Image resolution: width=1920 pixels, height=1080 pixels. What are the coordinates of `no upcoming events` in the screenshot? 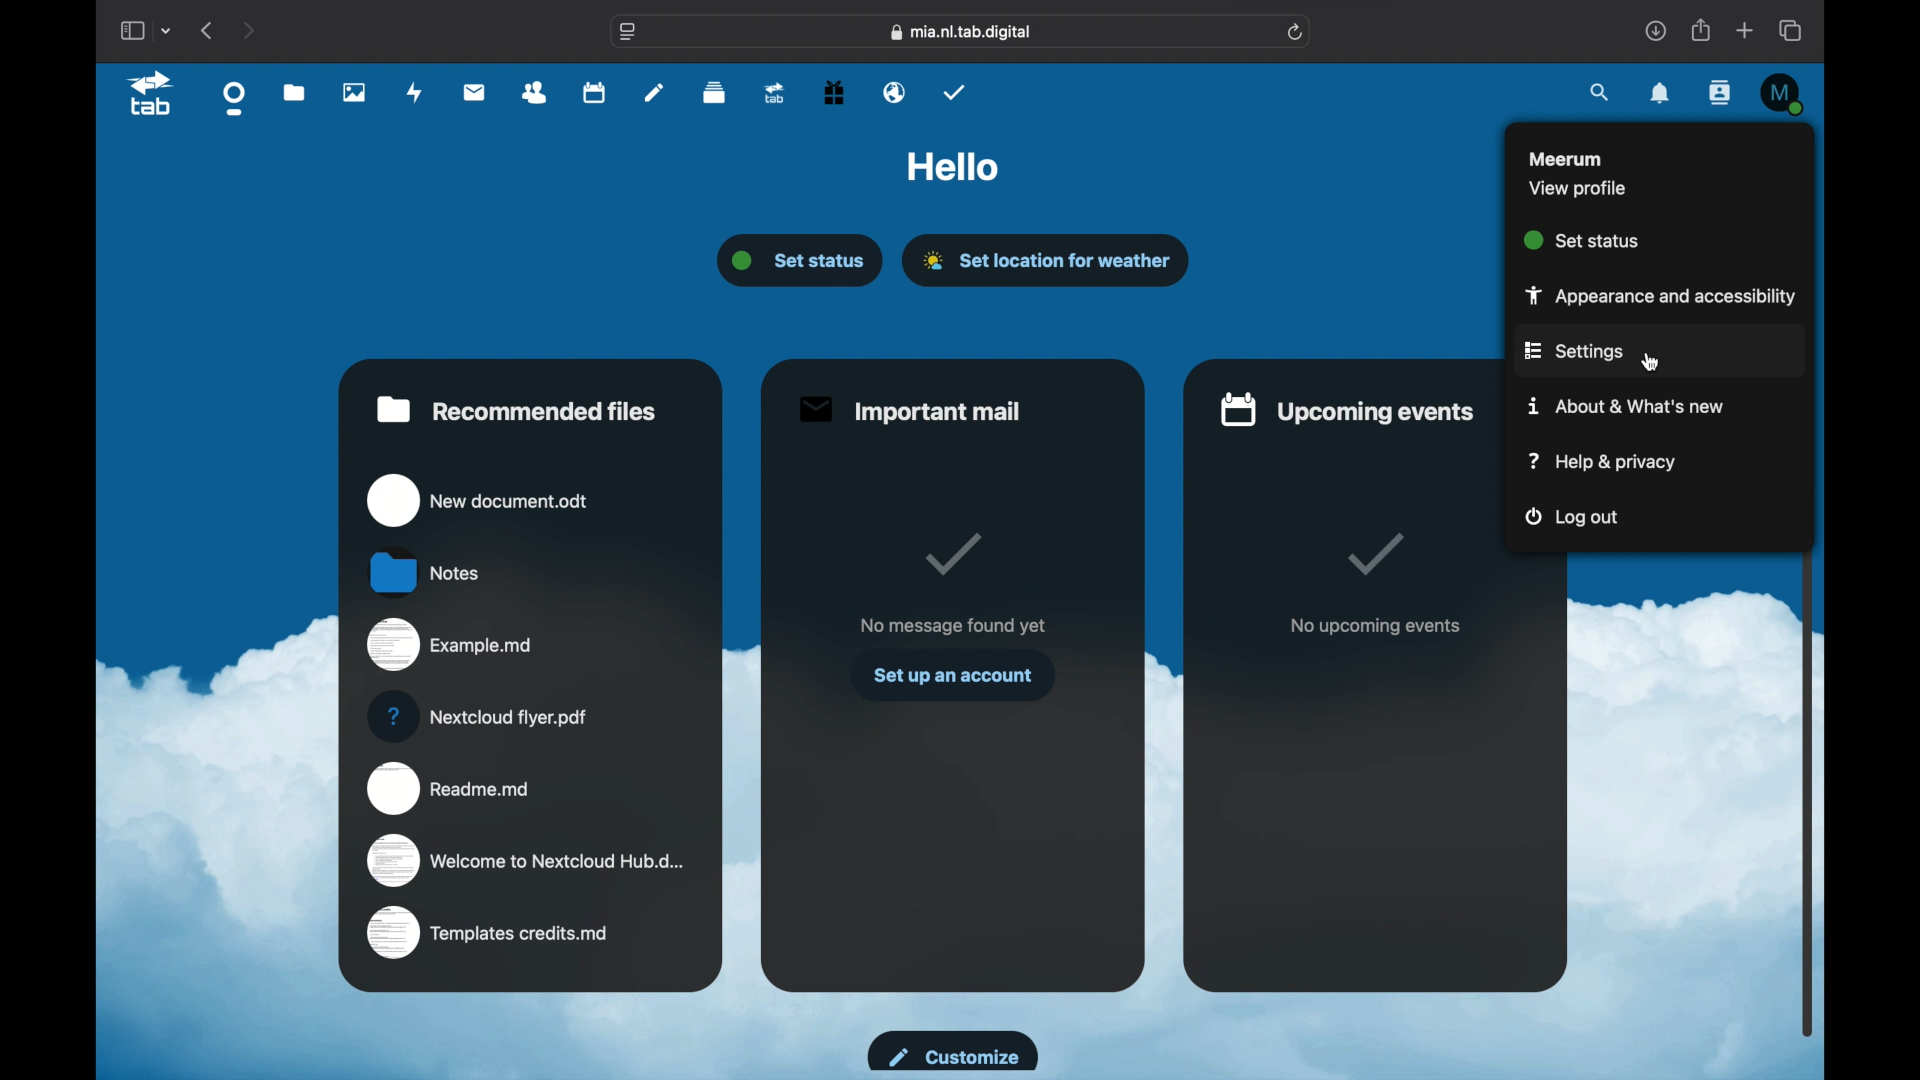 It's located at (1375, 625).